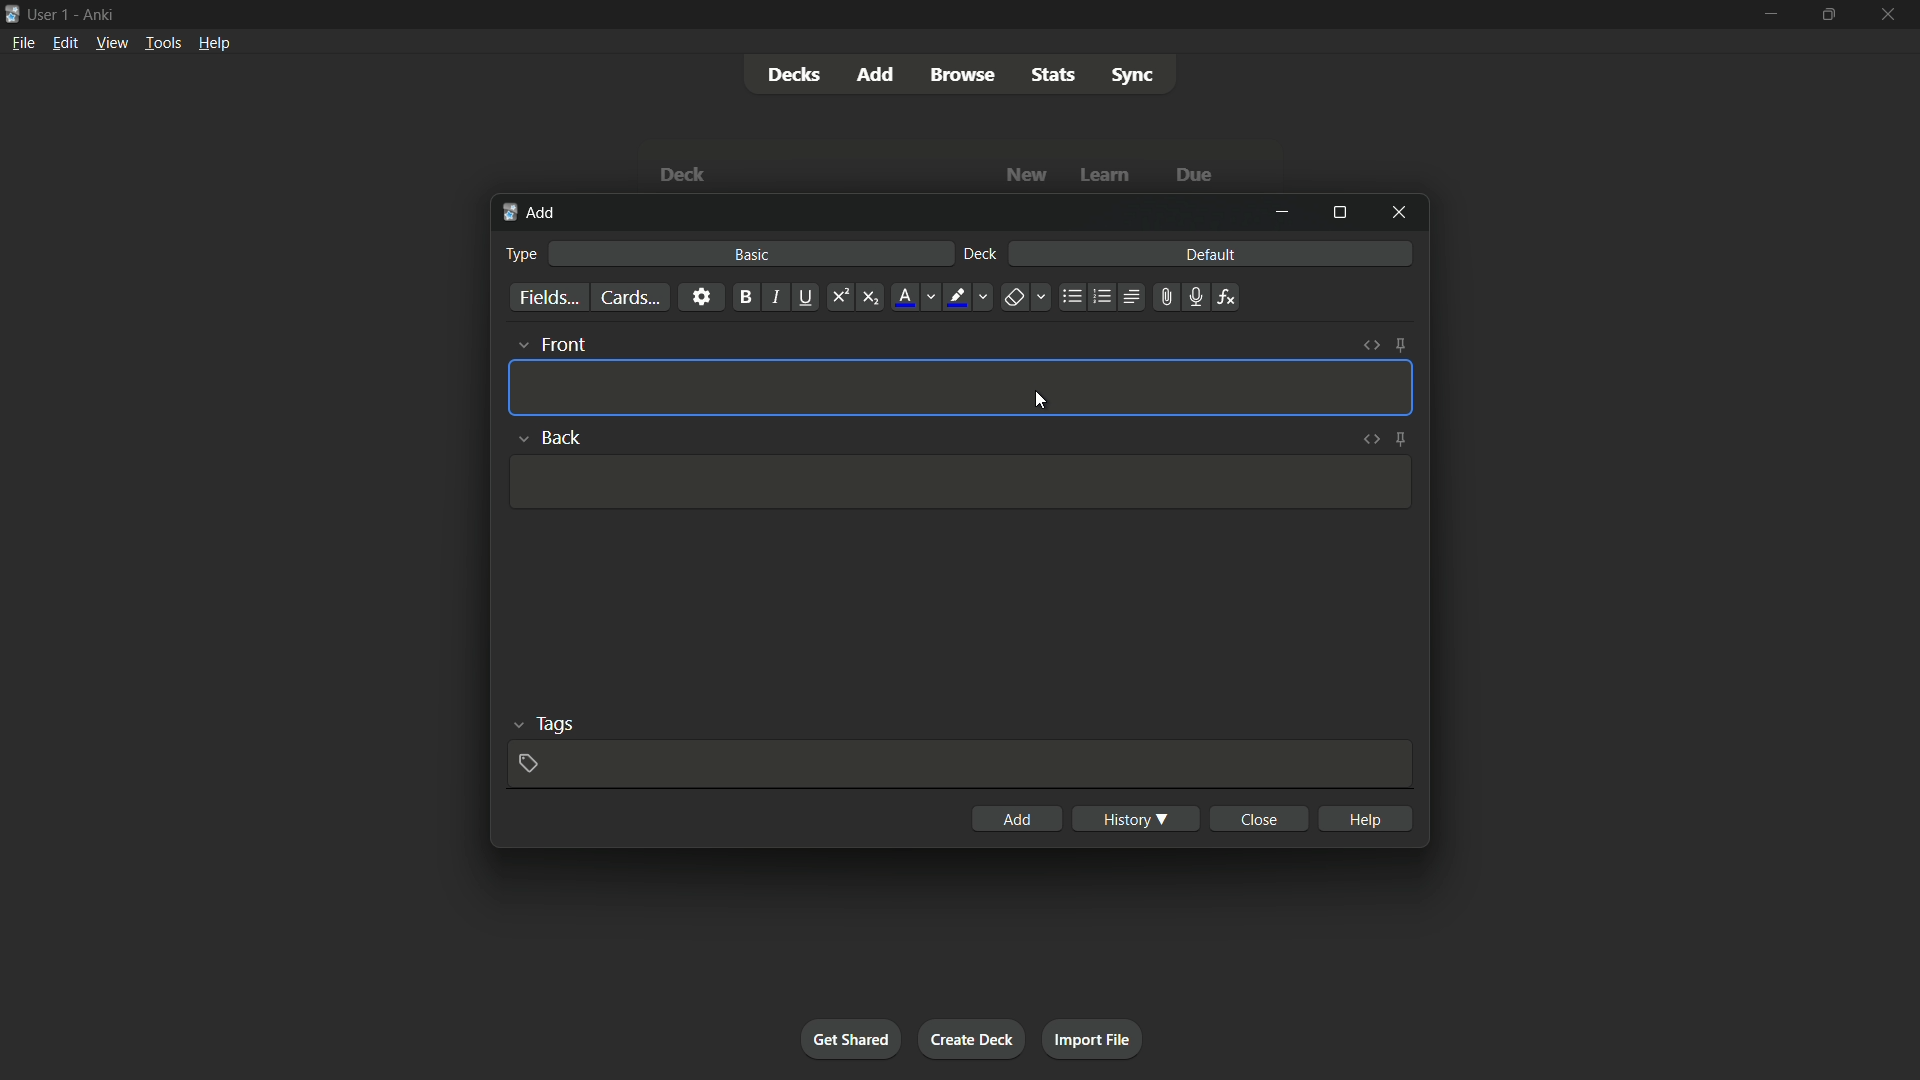  Describe the element at coordinates (850, 1038) in the screenshot. I see `get shared` at that location.